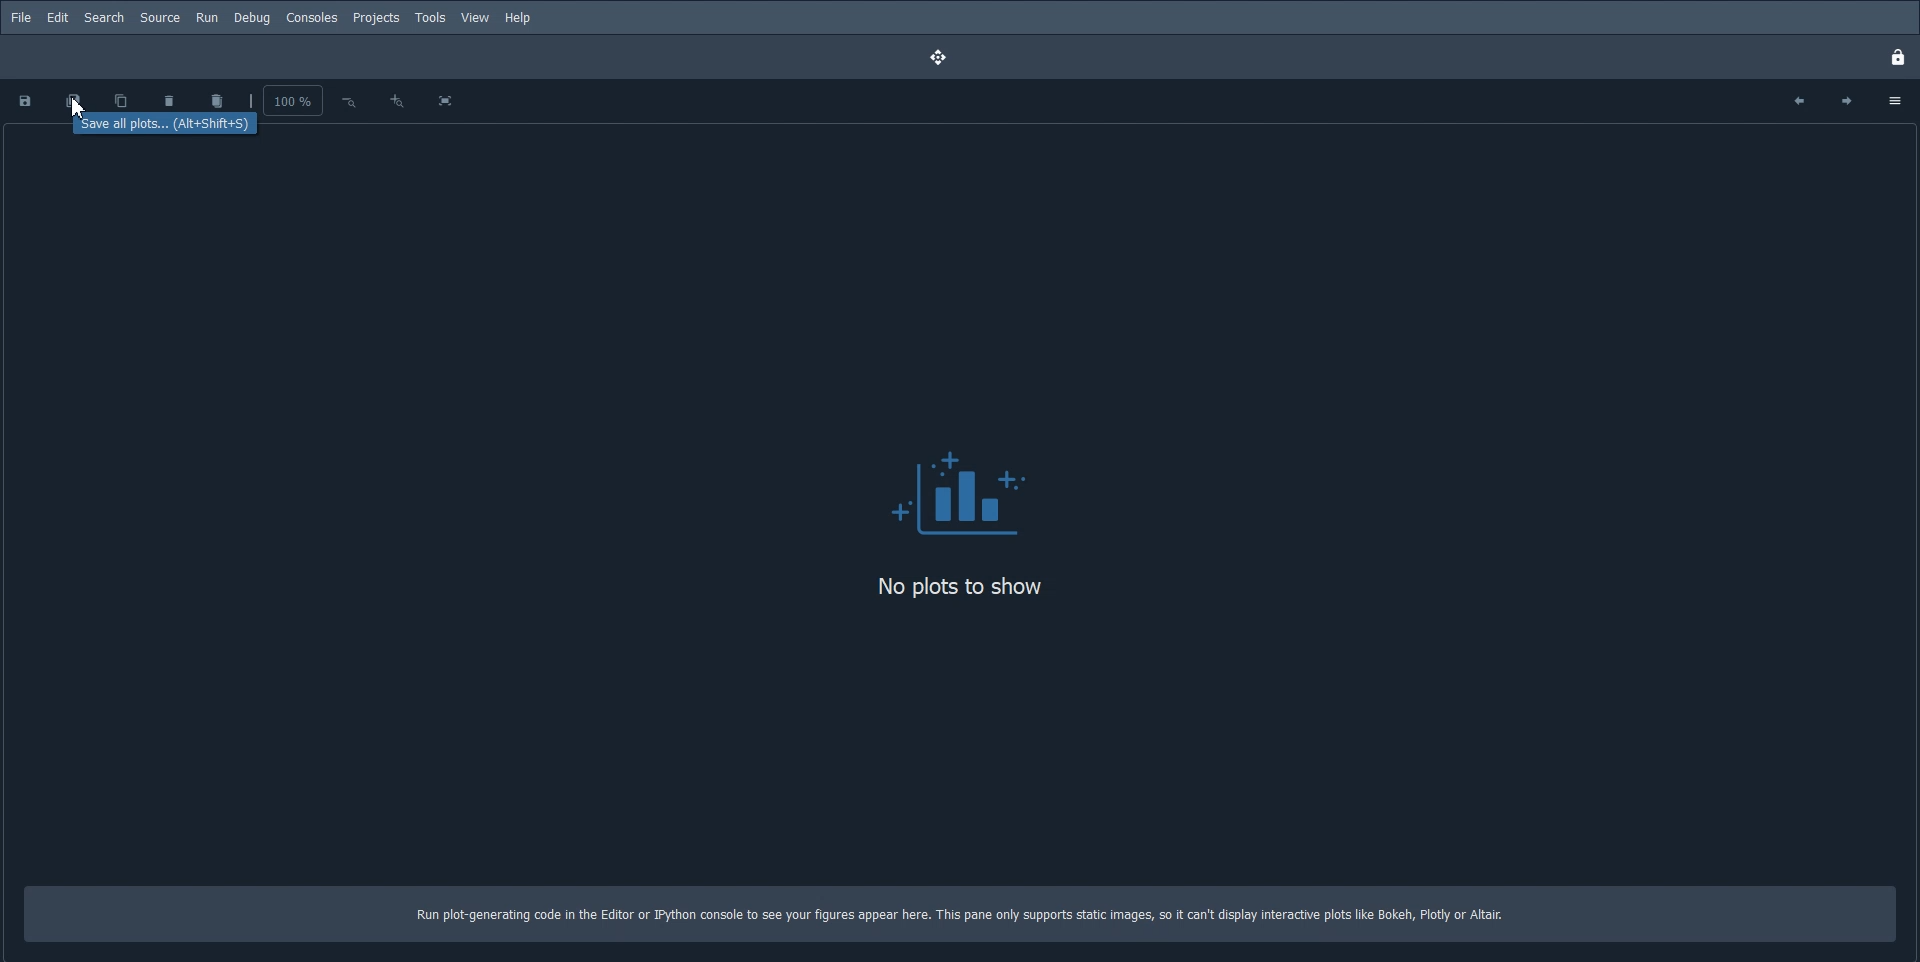 Image resolution: width=1920 pixels, height=962 pixels. What do you see at coordinates (216, 98) in the screenshot?
I see `Remove all plot ` at bounding box center [216, 98].